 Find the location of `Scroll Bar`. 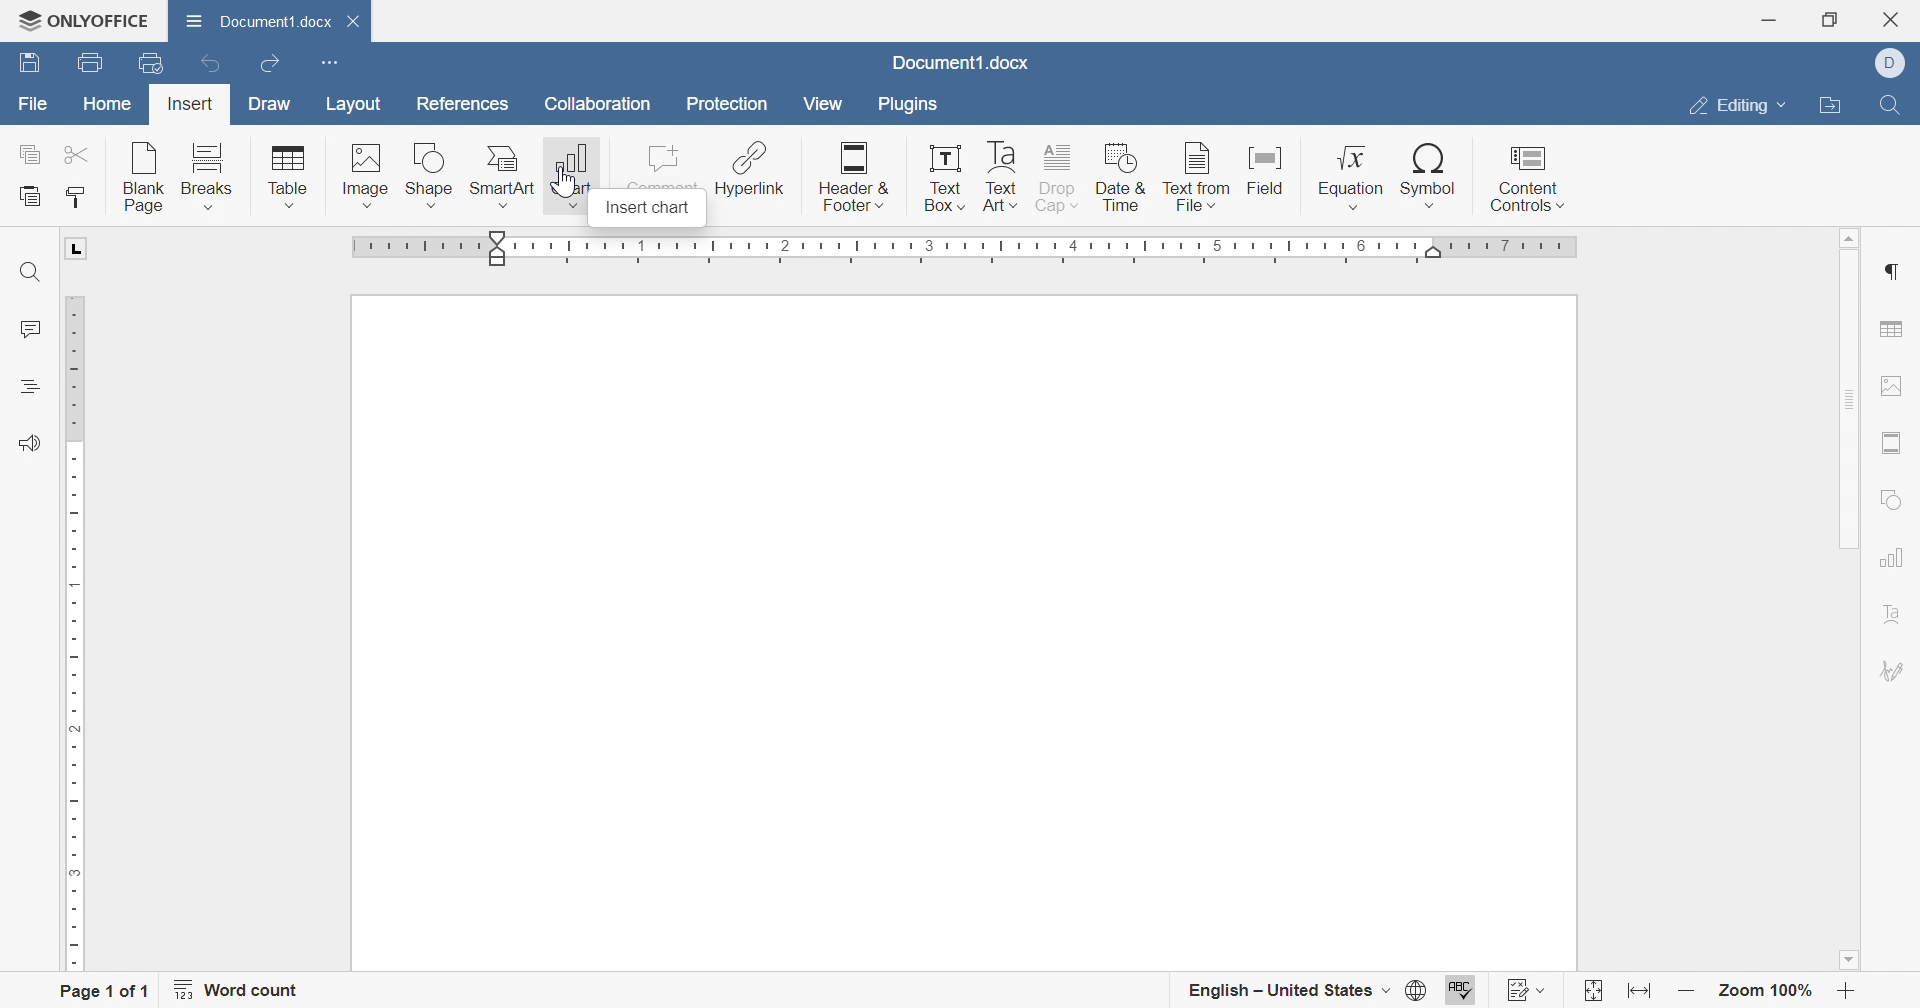

Scroll Bar is located at coordinates (1849, 400).